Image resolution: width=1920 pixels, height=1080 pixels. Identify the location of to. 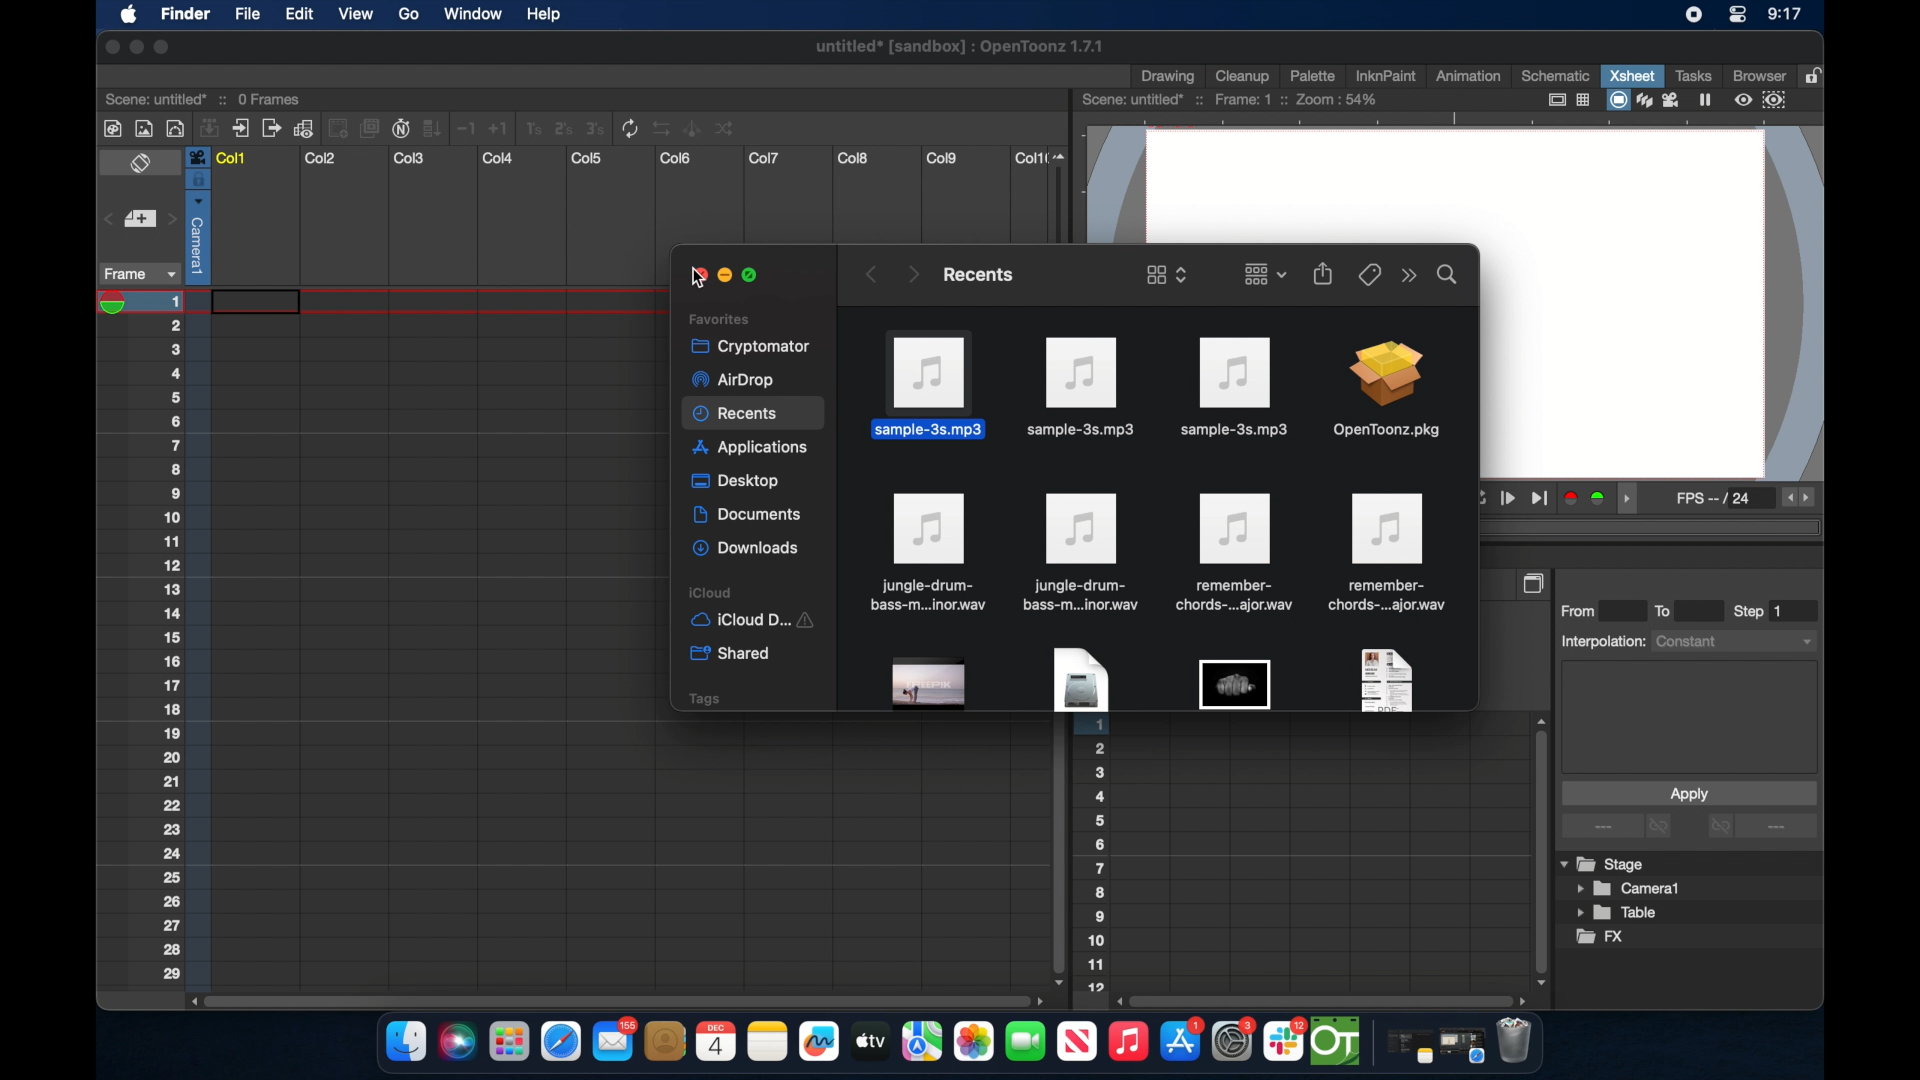
(1670, 610).